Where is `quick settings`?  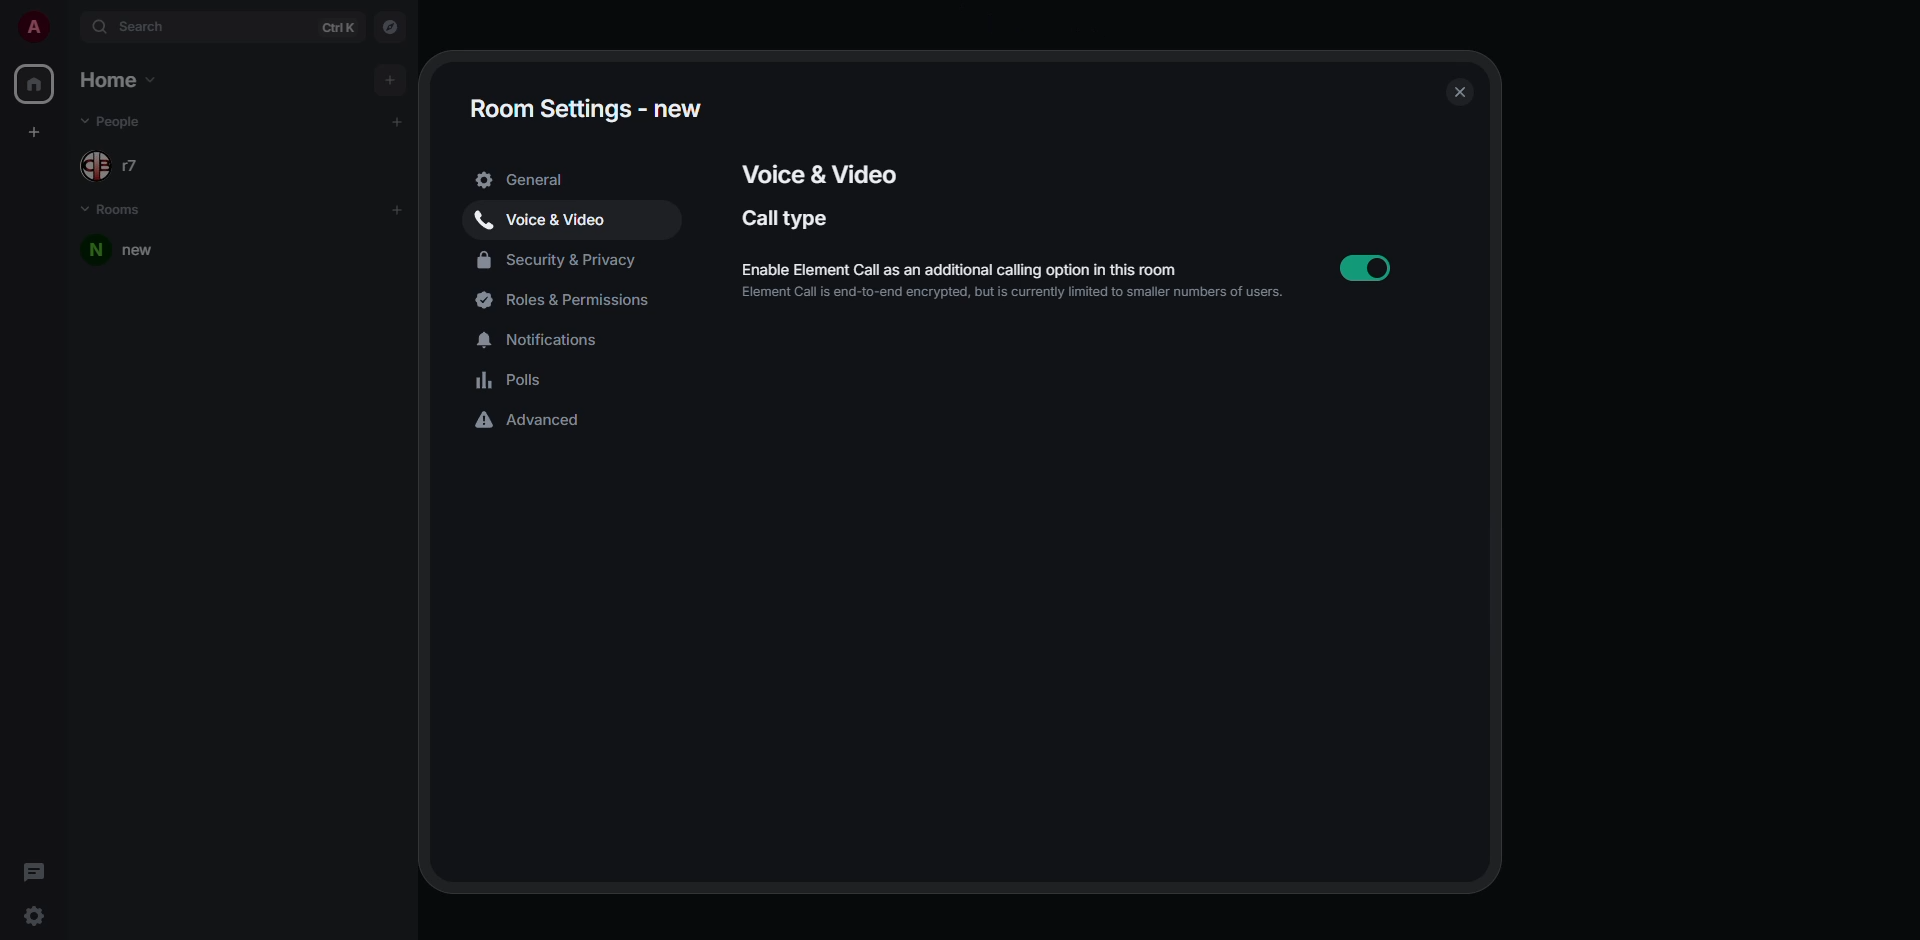 quick settings is located at coordinates (37, 916).